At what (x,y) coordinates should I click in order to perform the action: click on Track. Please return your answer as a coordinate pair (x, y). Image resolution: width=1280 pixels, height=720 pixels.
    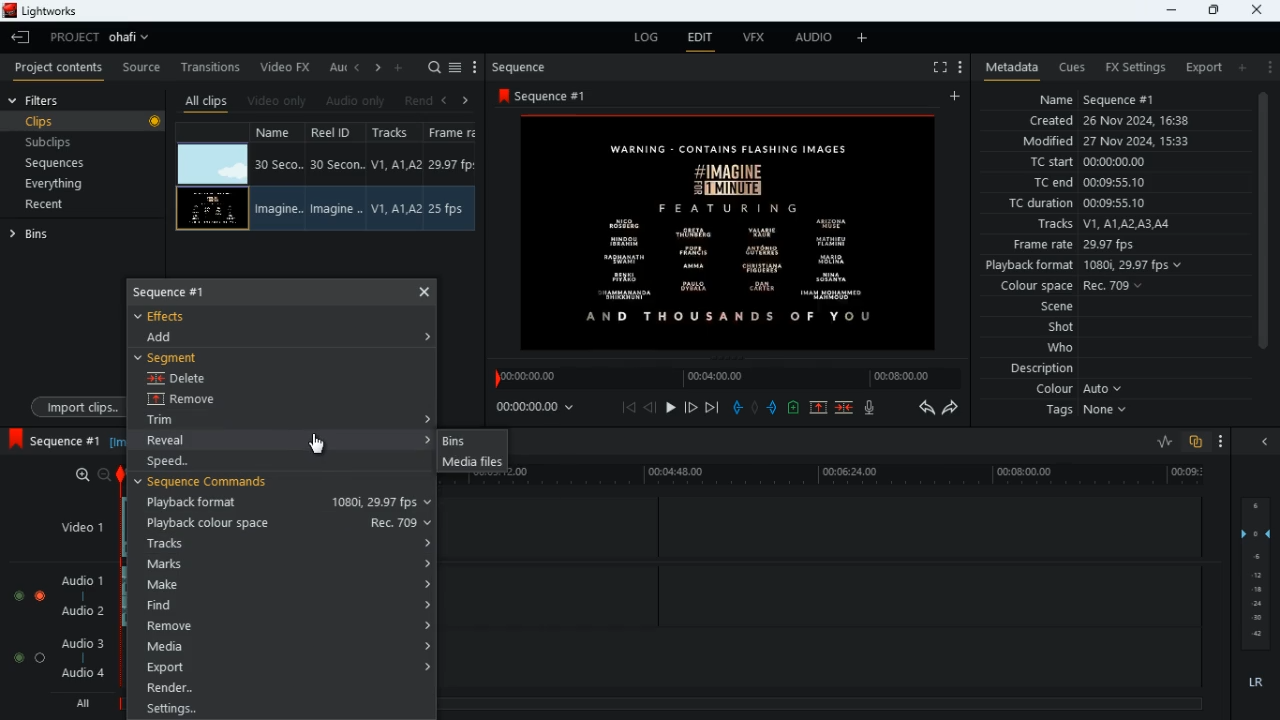
    Looking at the image, I should click on (396, 208).